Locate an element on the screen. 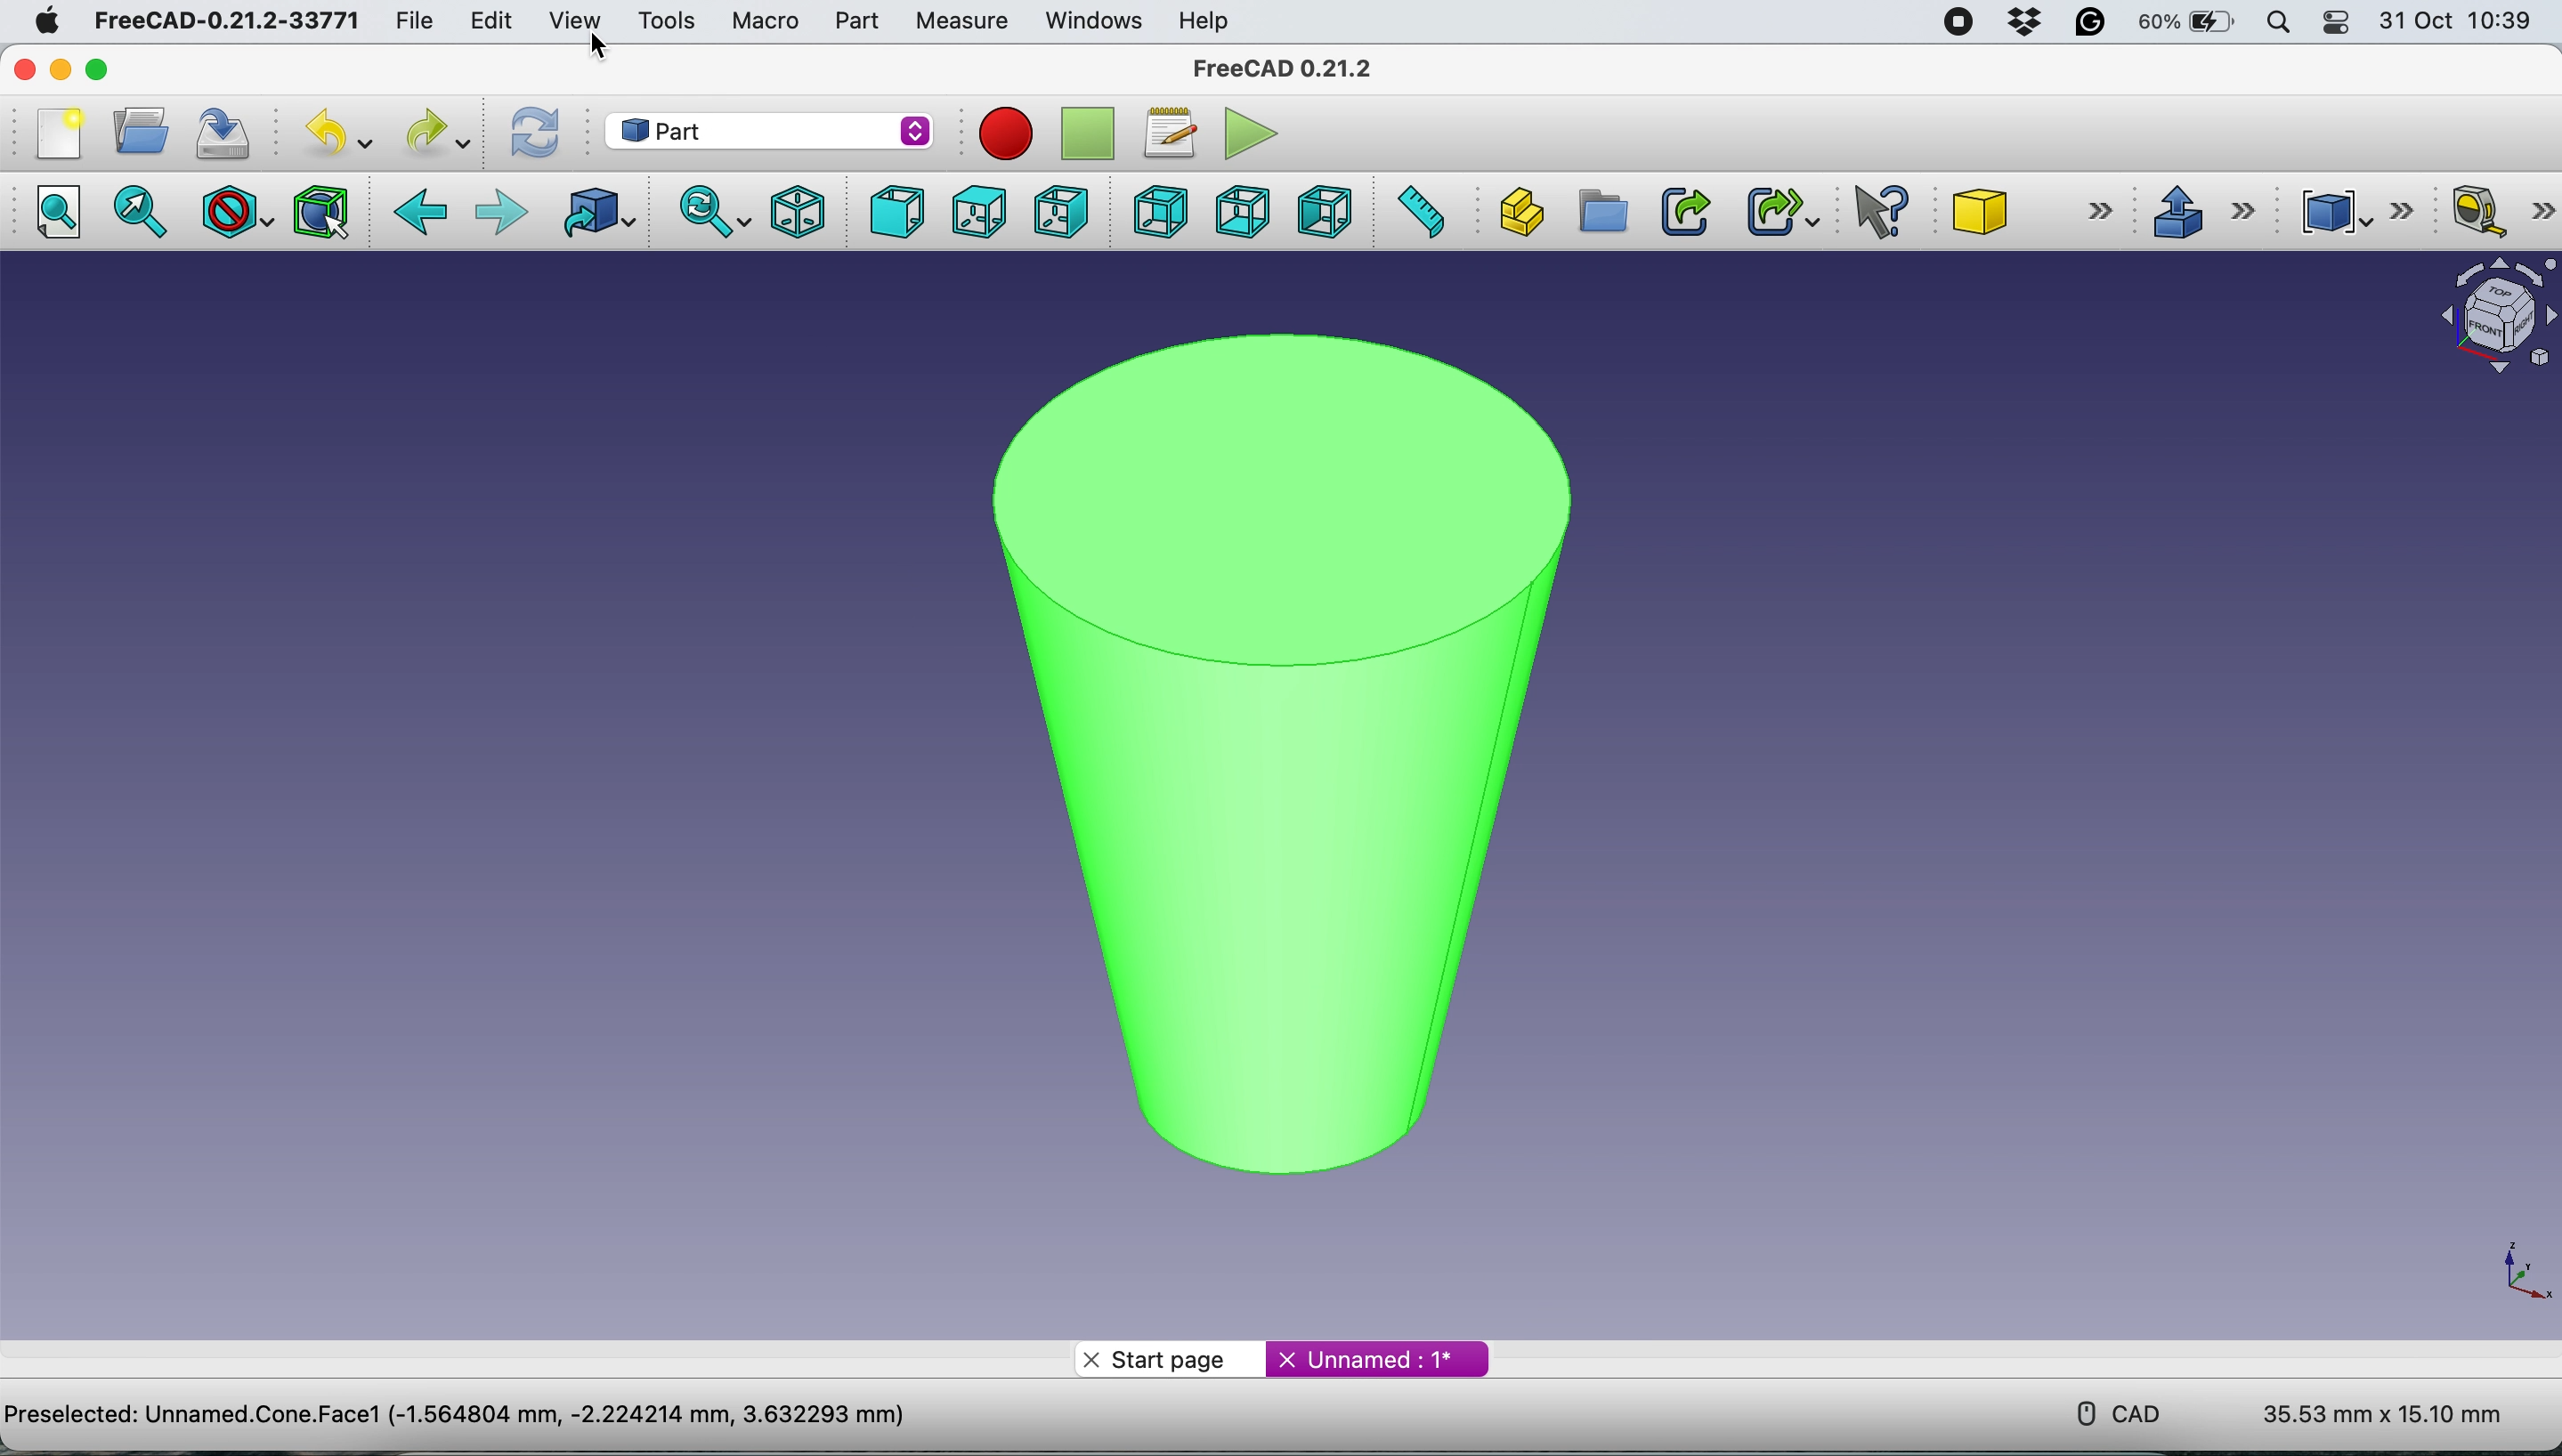 The image size is (2562, 1456). make sub link is located at coordinates (1780, 211).